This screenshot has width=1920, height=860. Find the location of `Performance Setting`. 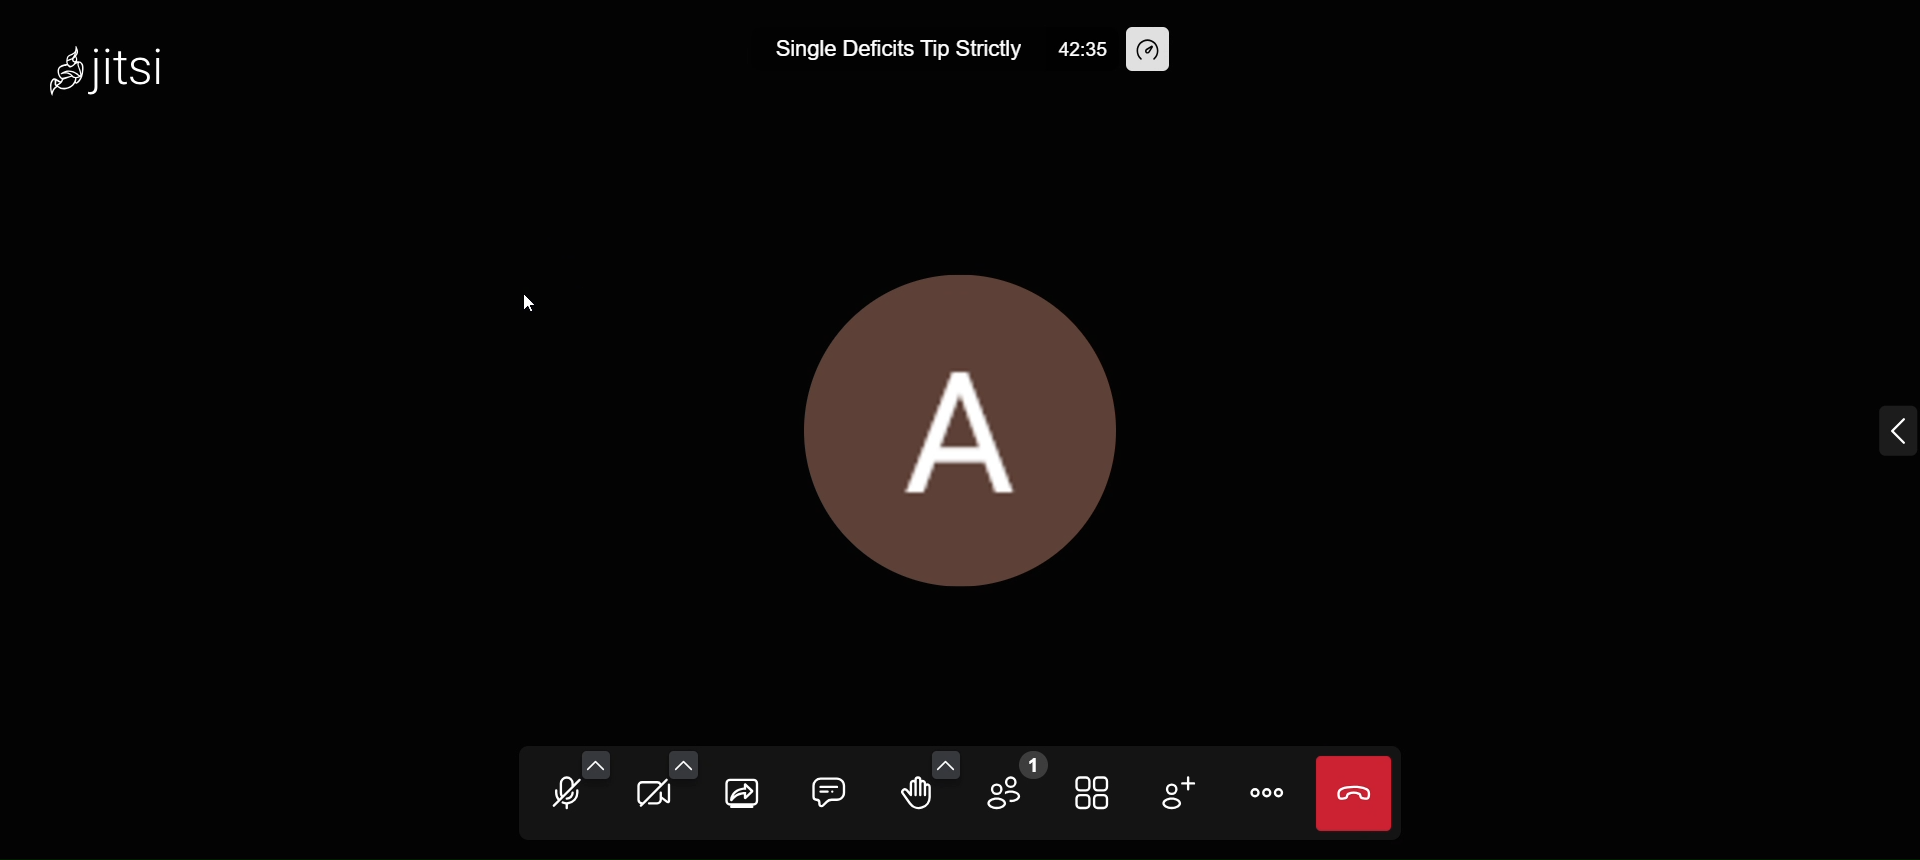

Performance Setting is located at coordinates (1156, 50).